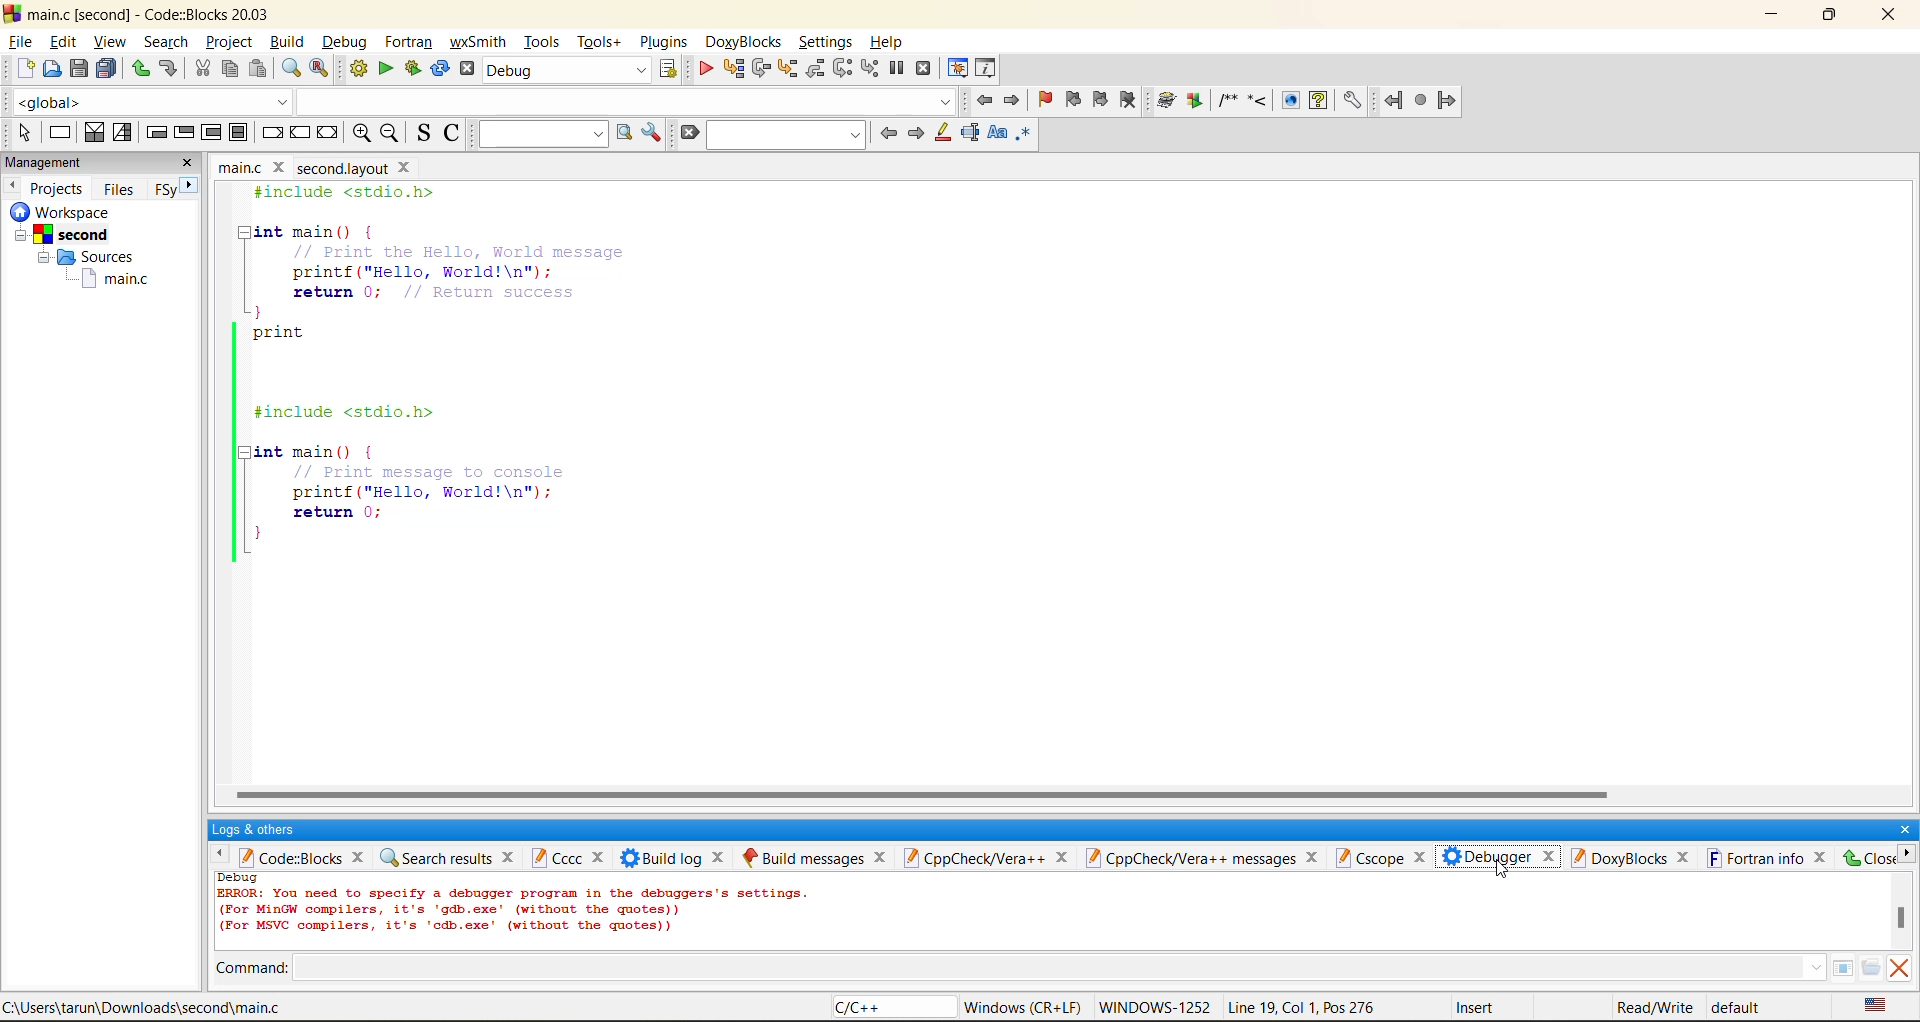 The height and width of the screenshot is (1022, 1920). I want to click on clear console, so click(1906, 968).